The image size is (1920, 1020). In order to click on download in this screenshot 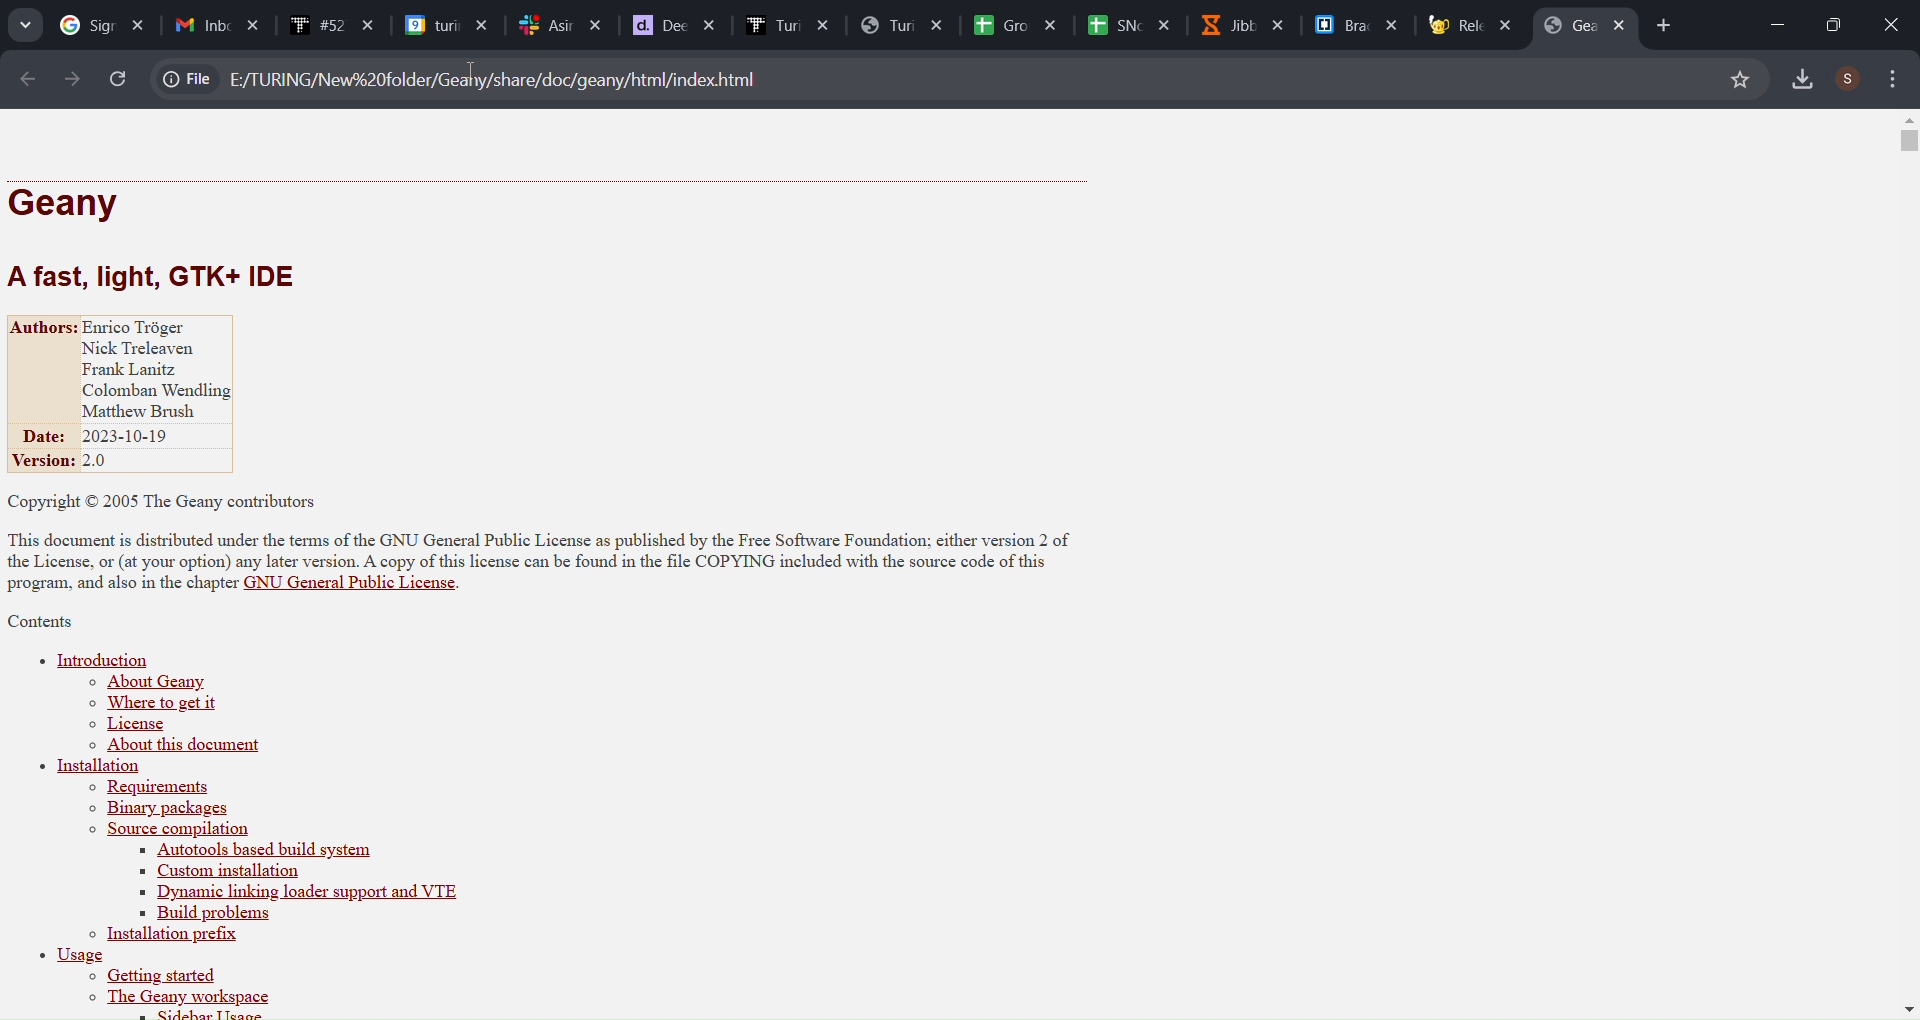, I will do `click(1806, 76)`.